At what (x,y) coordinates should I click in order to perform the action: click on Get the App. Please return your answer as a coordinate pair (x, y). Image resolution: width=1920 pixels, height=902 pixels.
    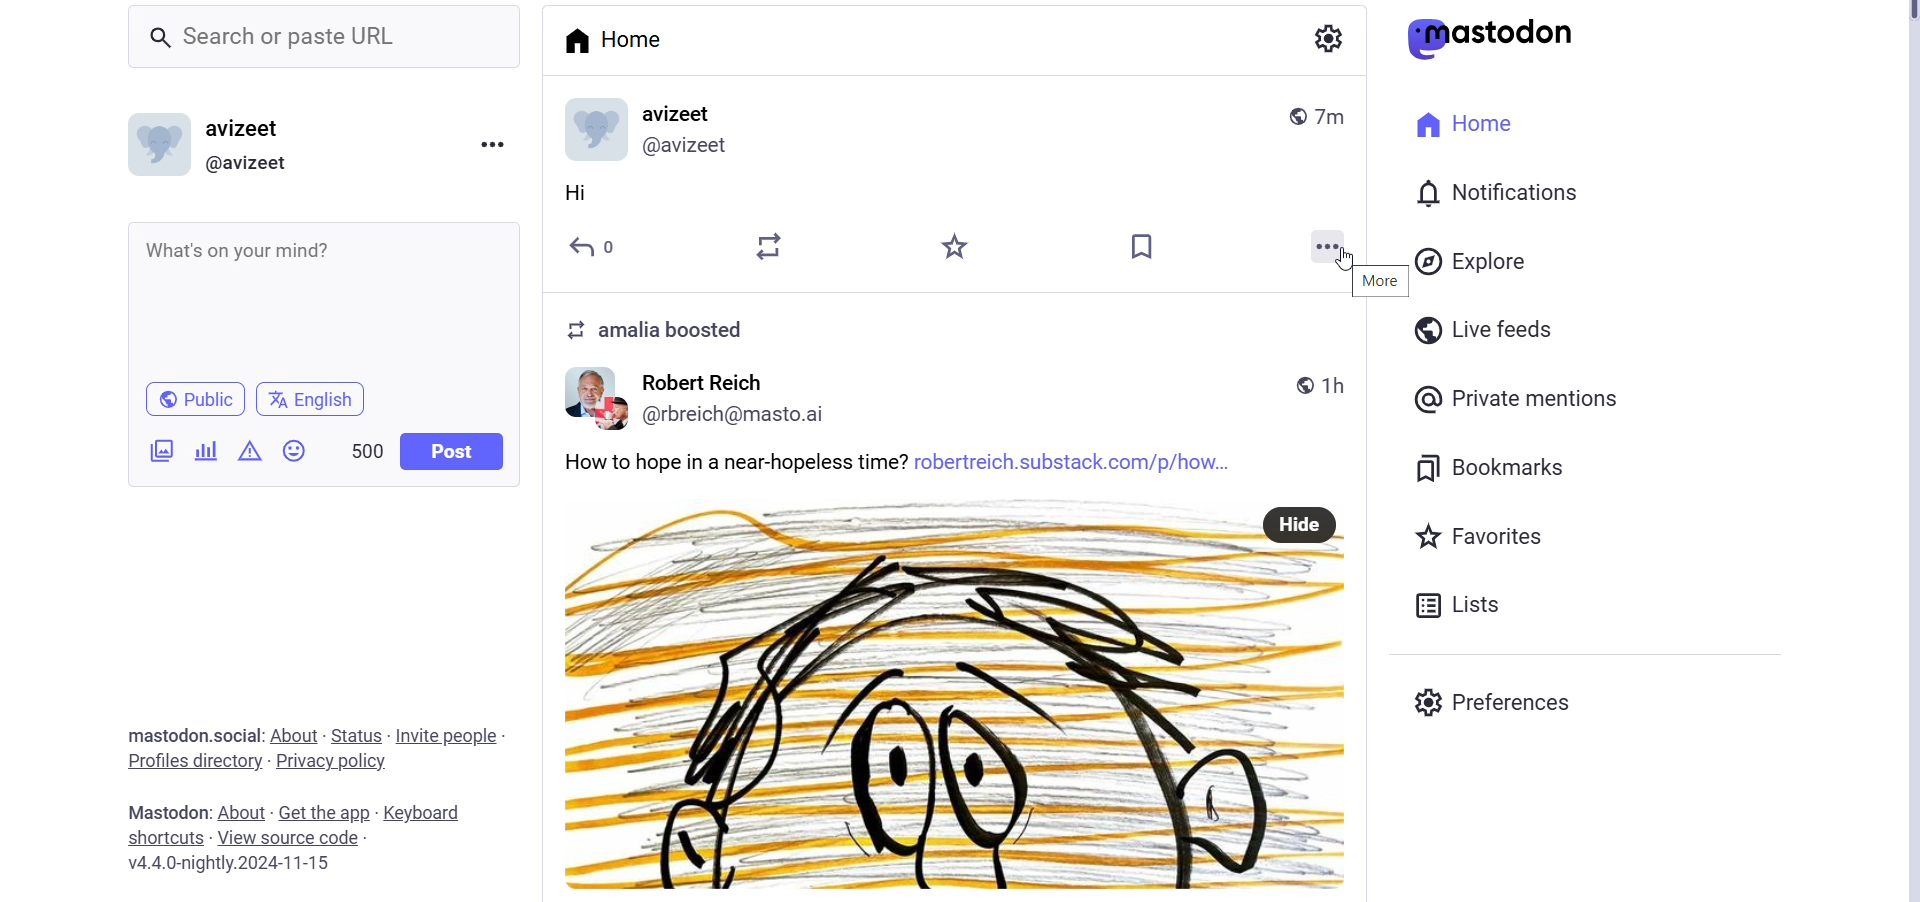
    Looking at the image, I should click on (323, 814).